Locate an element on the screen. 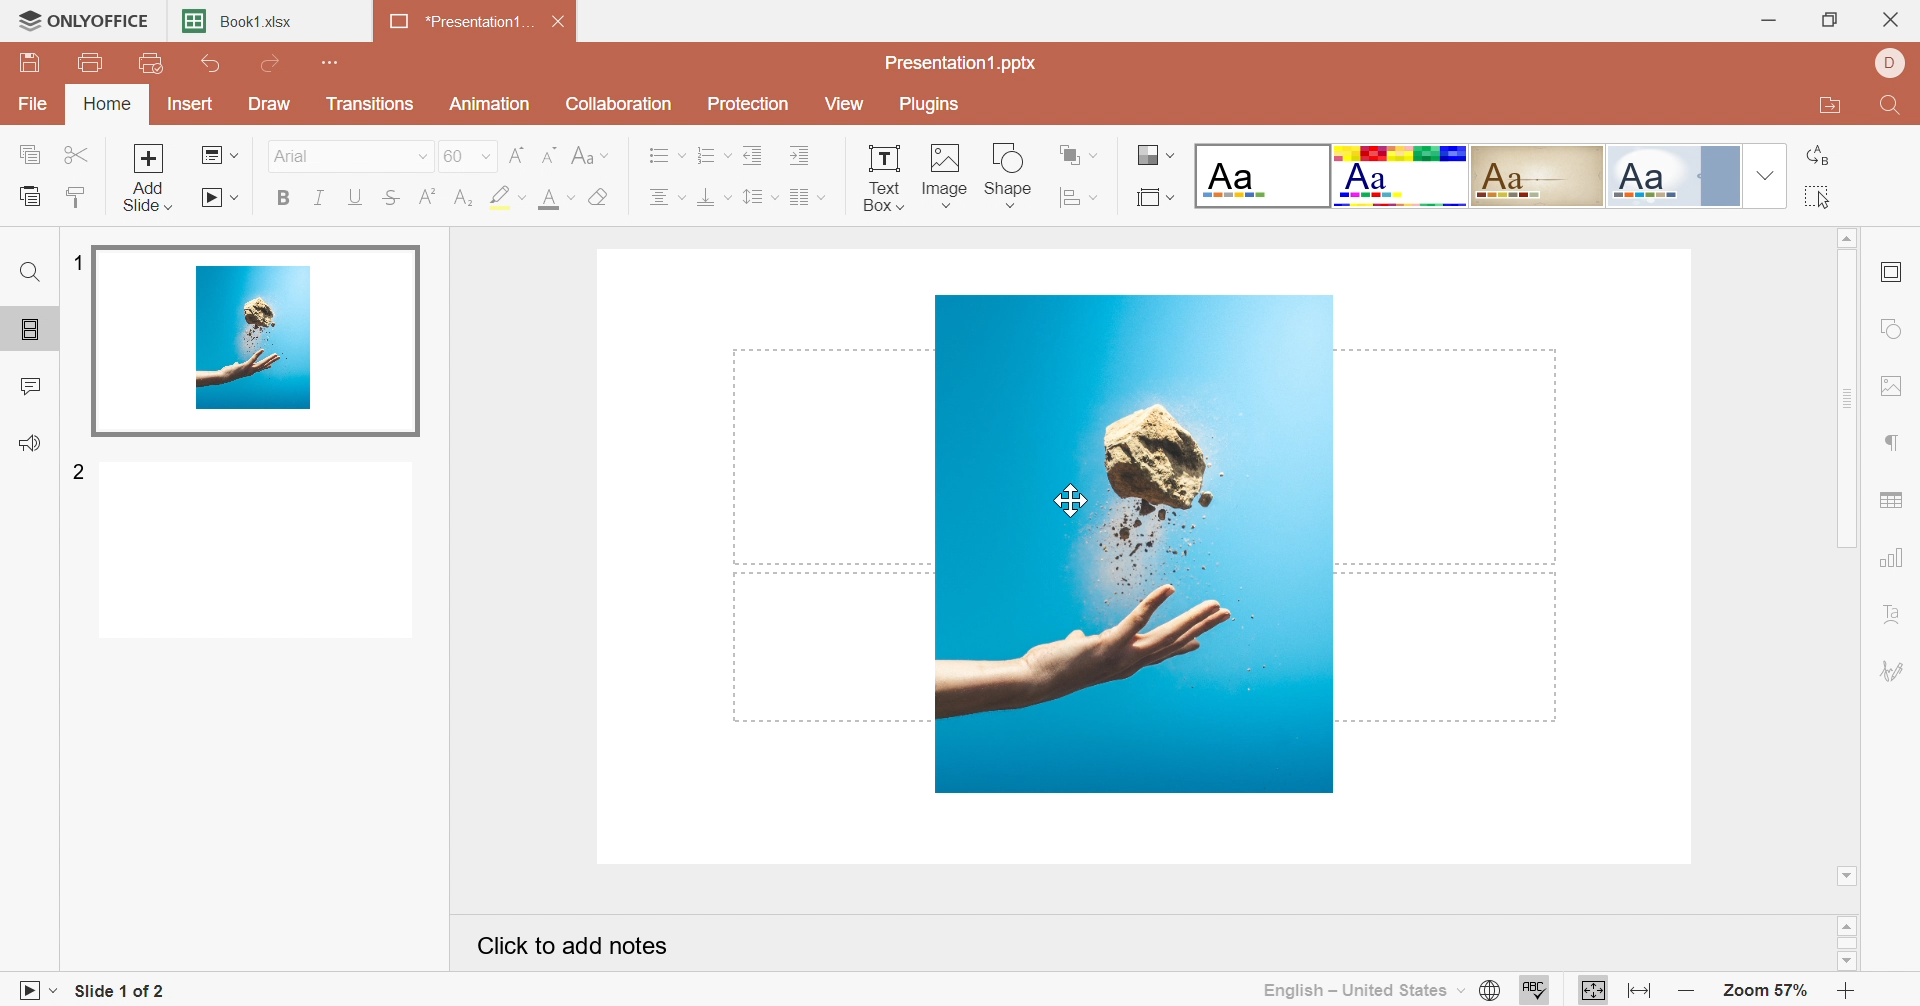 This screenshot has width=1920, height=1006. Increase indent is located at coordinates (803, 153).